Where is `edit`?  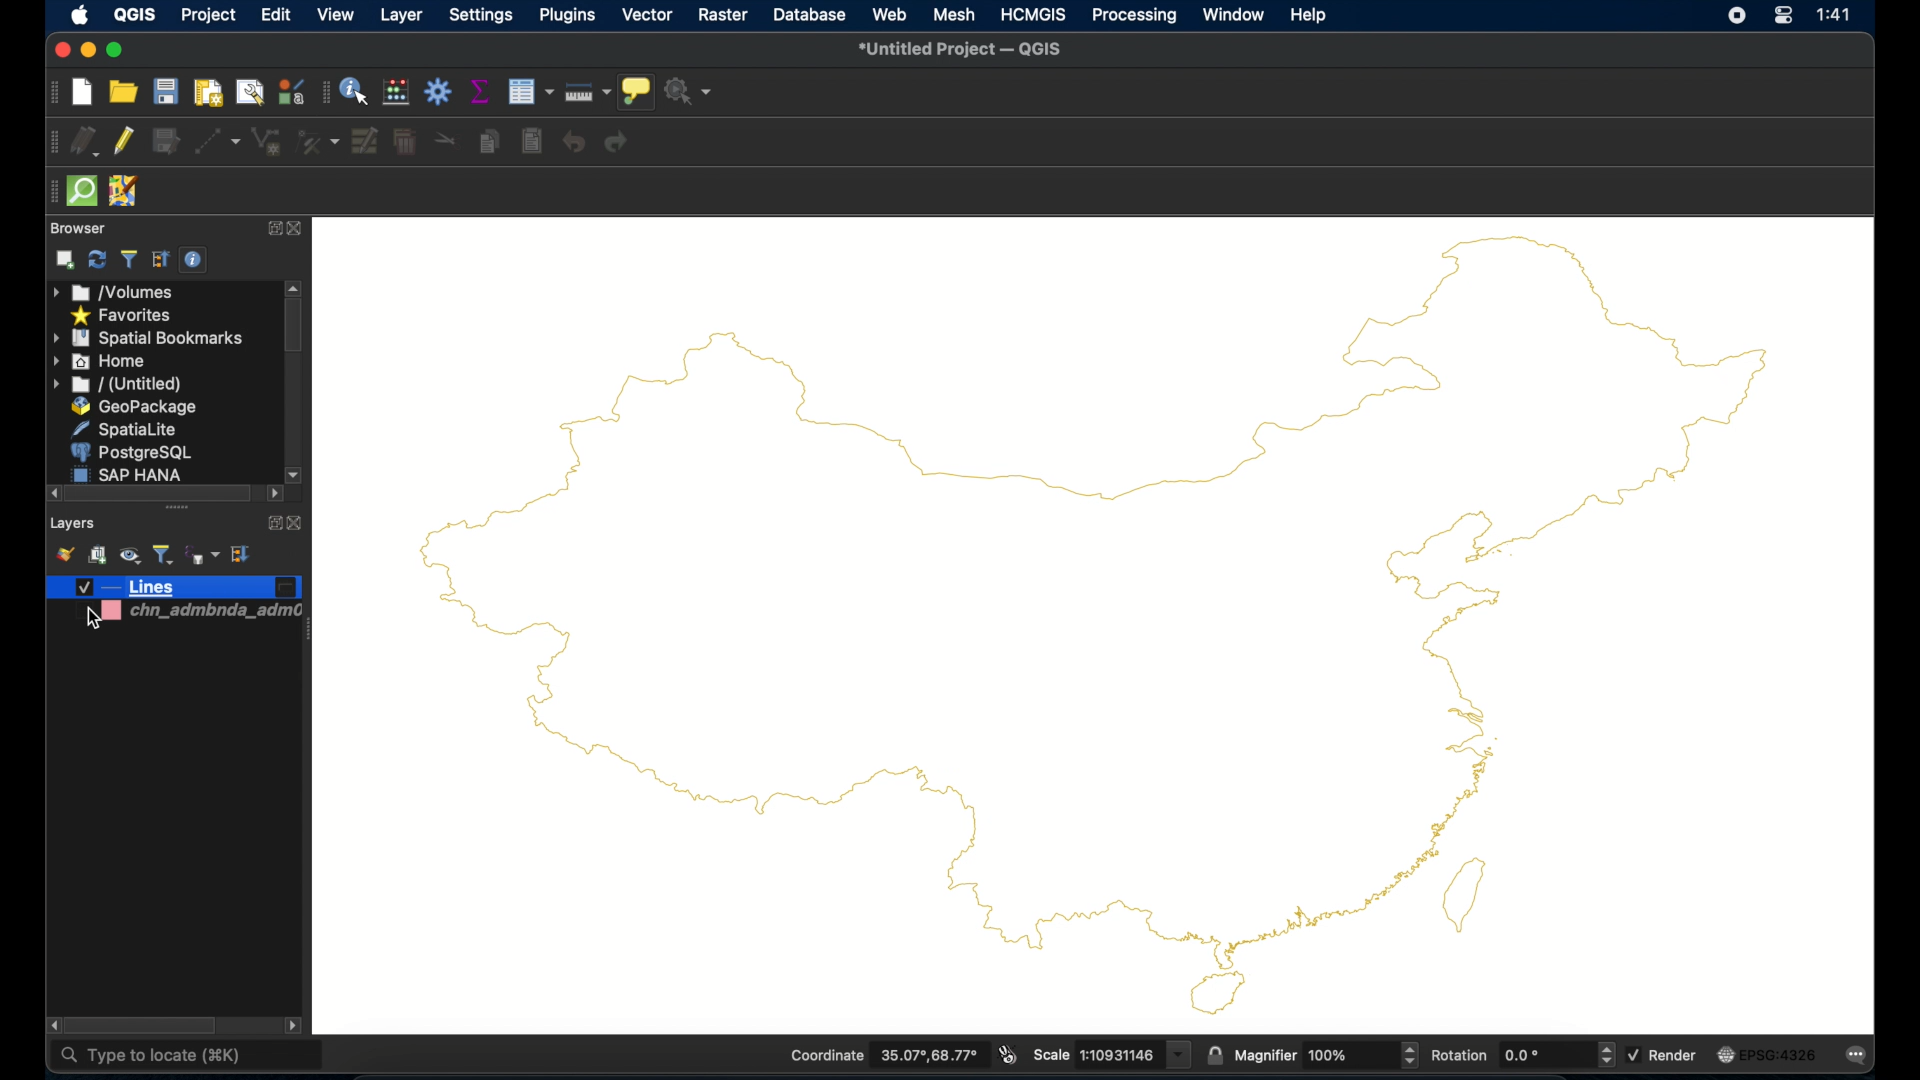
edit is located at coordinates (272, 15).